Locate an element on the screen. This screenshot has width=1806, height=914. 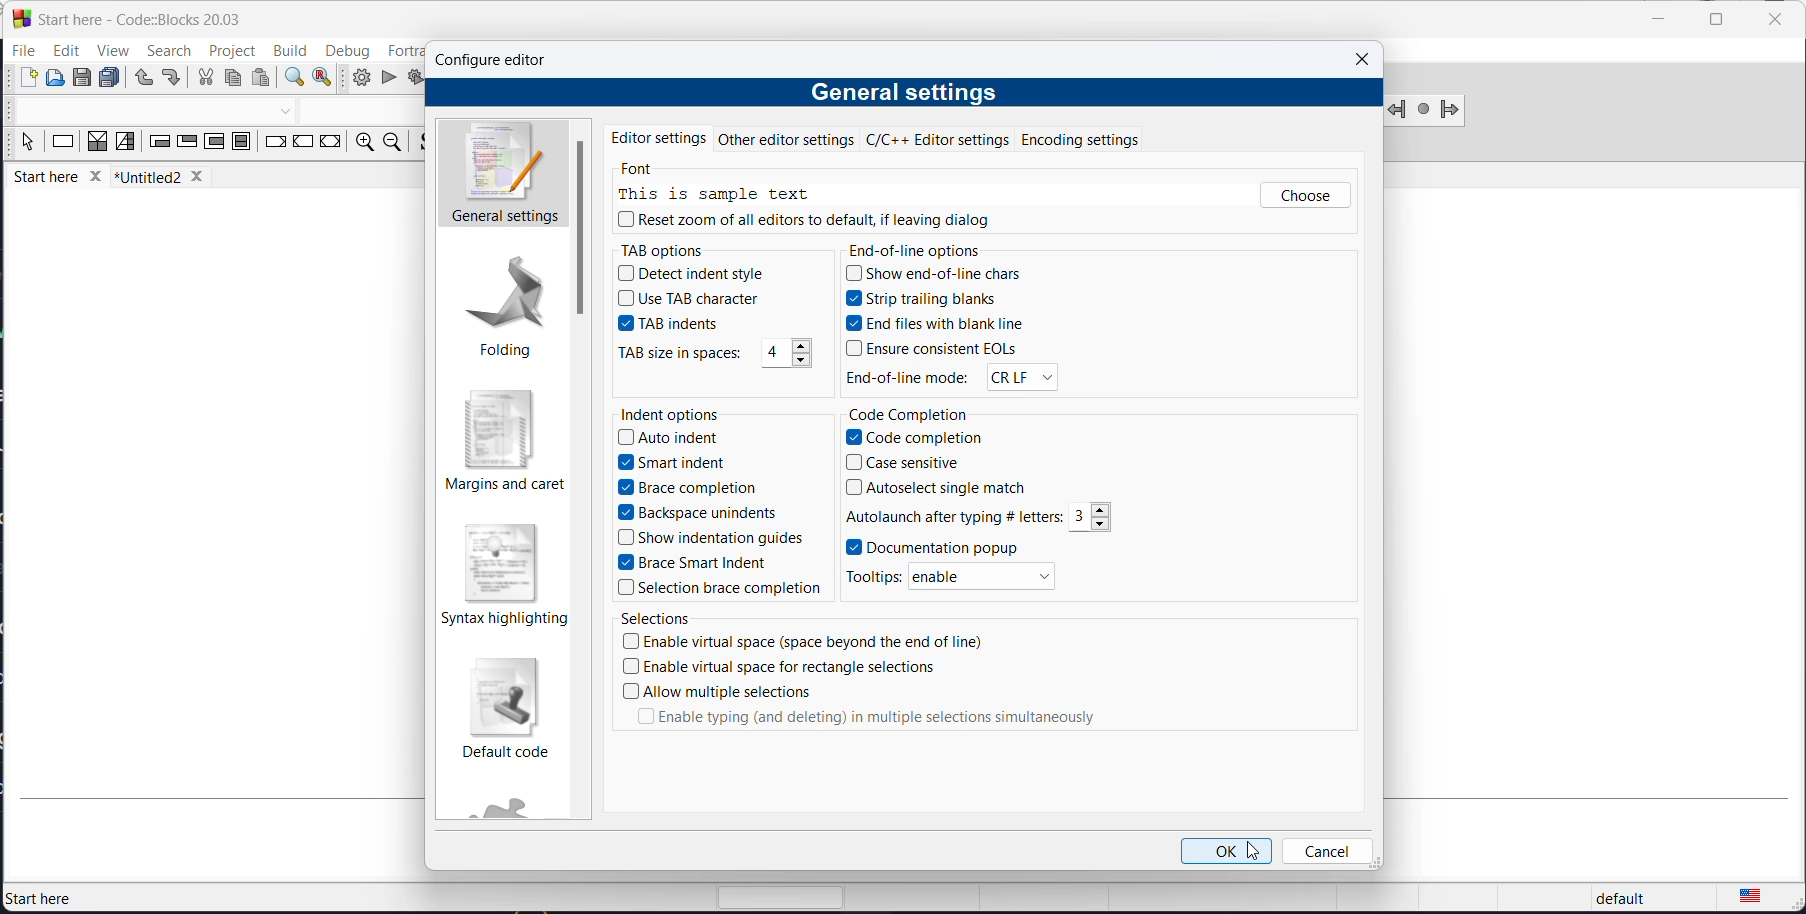
zoom in is located at coordinates (362, 144).